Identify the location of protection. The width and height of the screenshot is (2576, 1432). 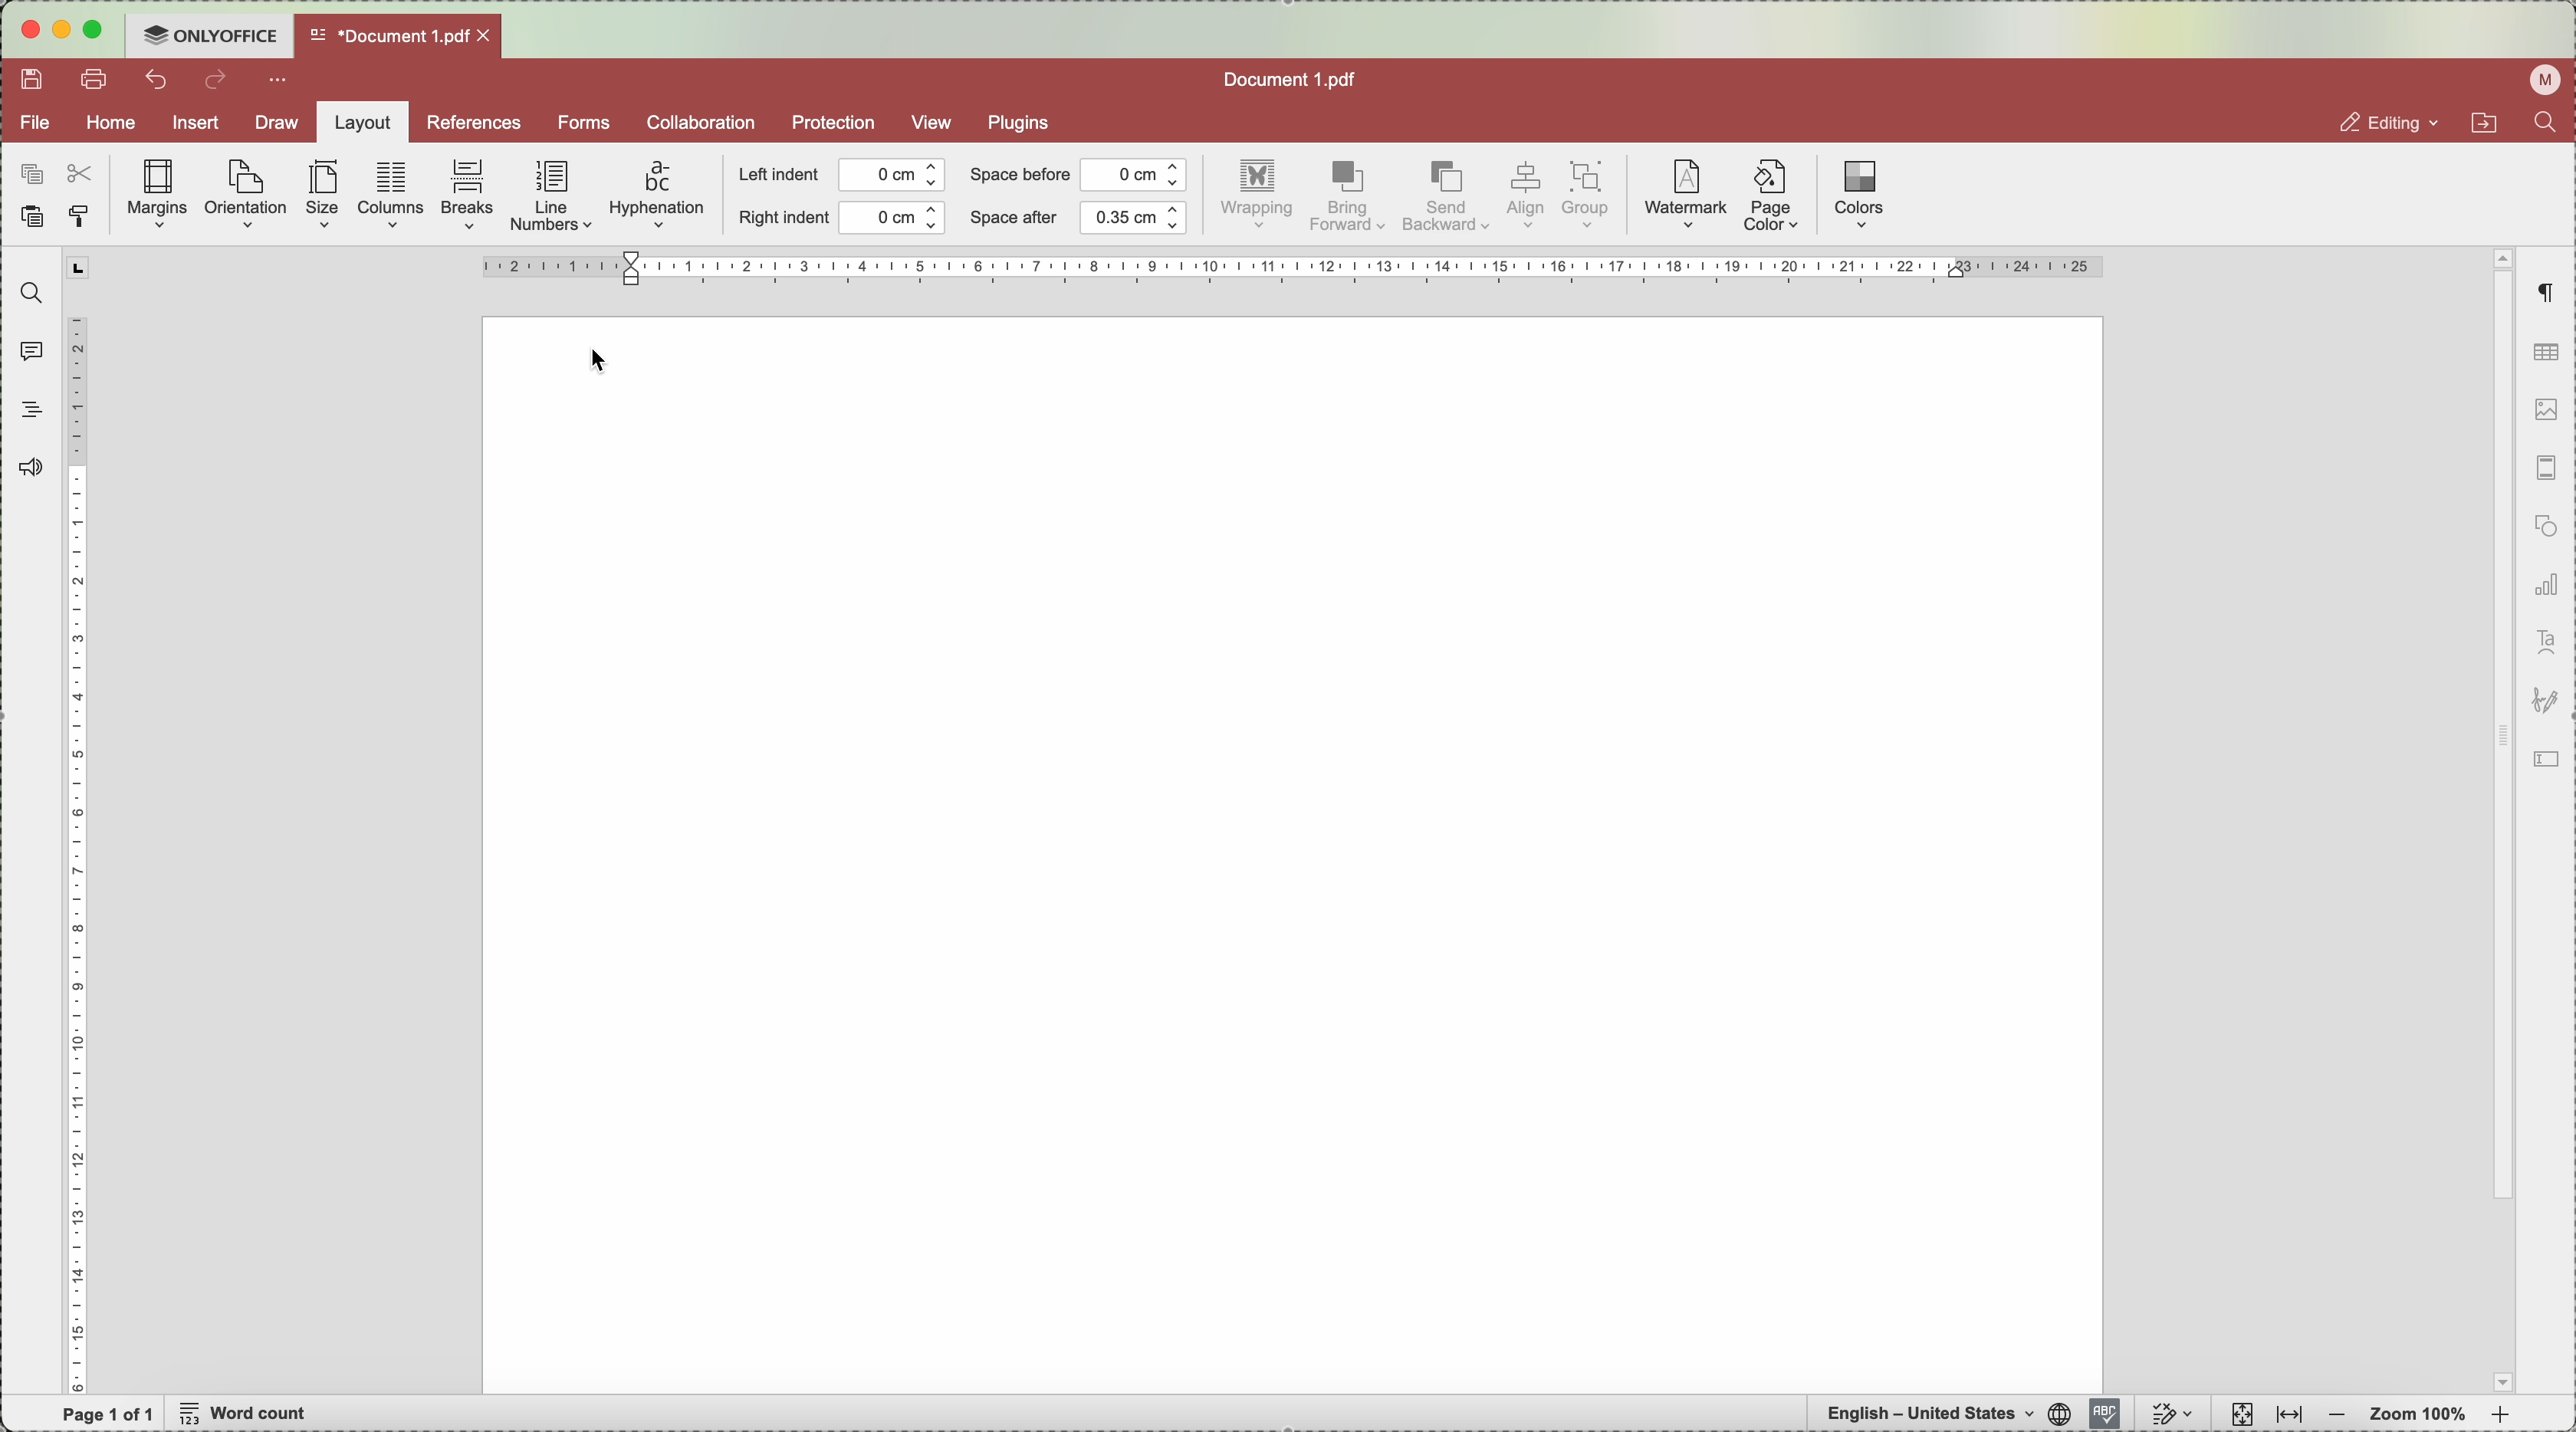
(833, 124).